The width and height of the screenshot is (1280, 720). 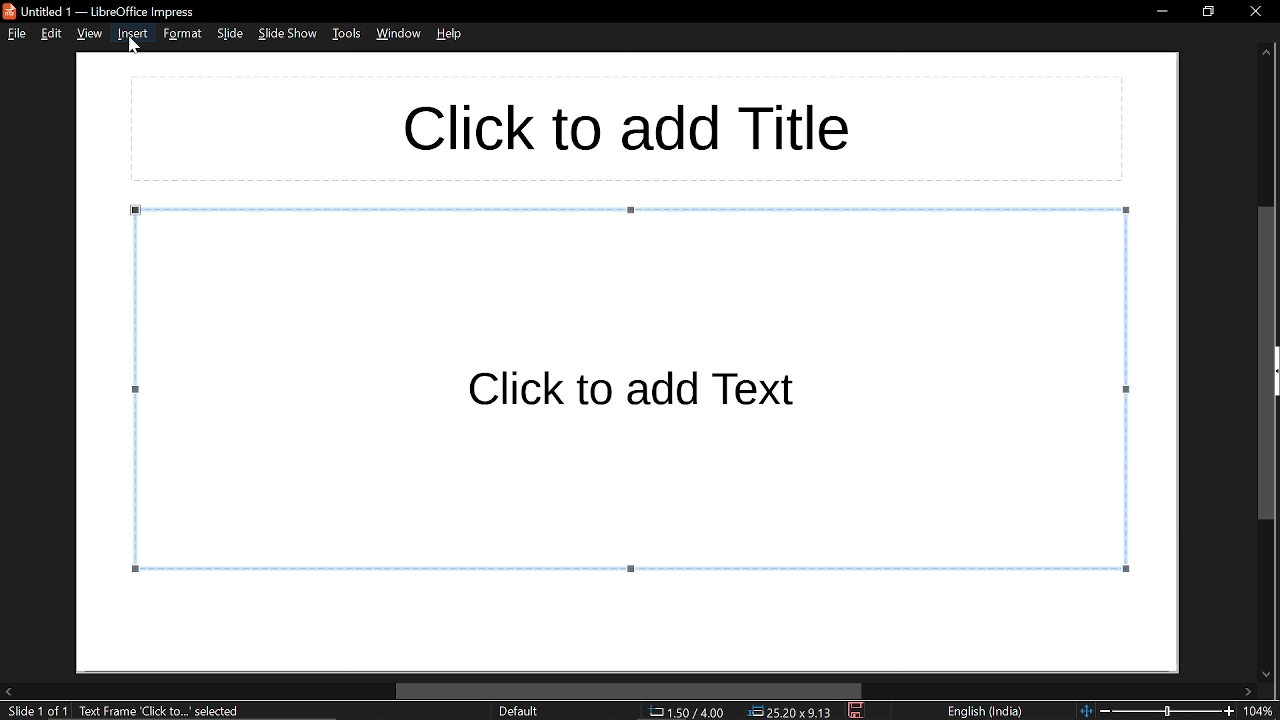 I want to click on view, so click(x=92, y=33).